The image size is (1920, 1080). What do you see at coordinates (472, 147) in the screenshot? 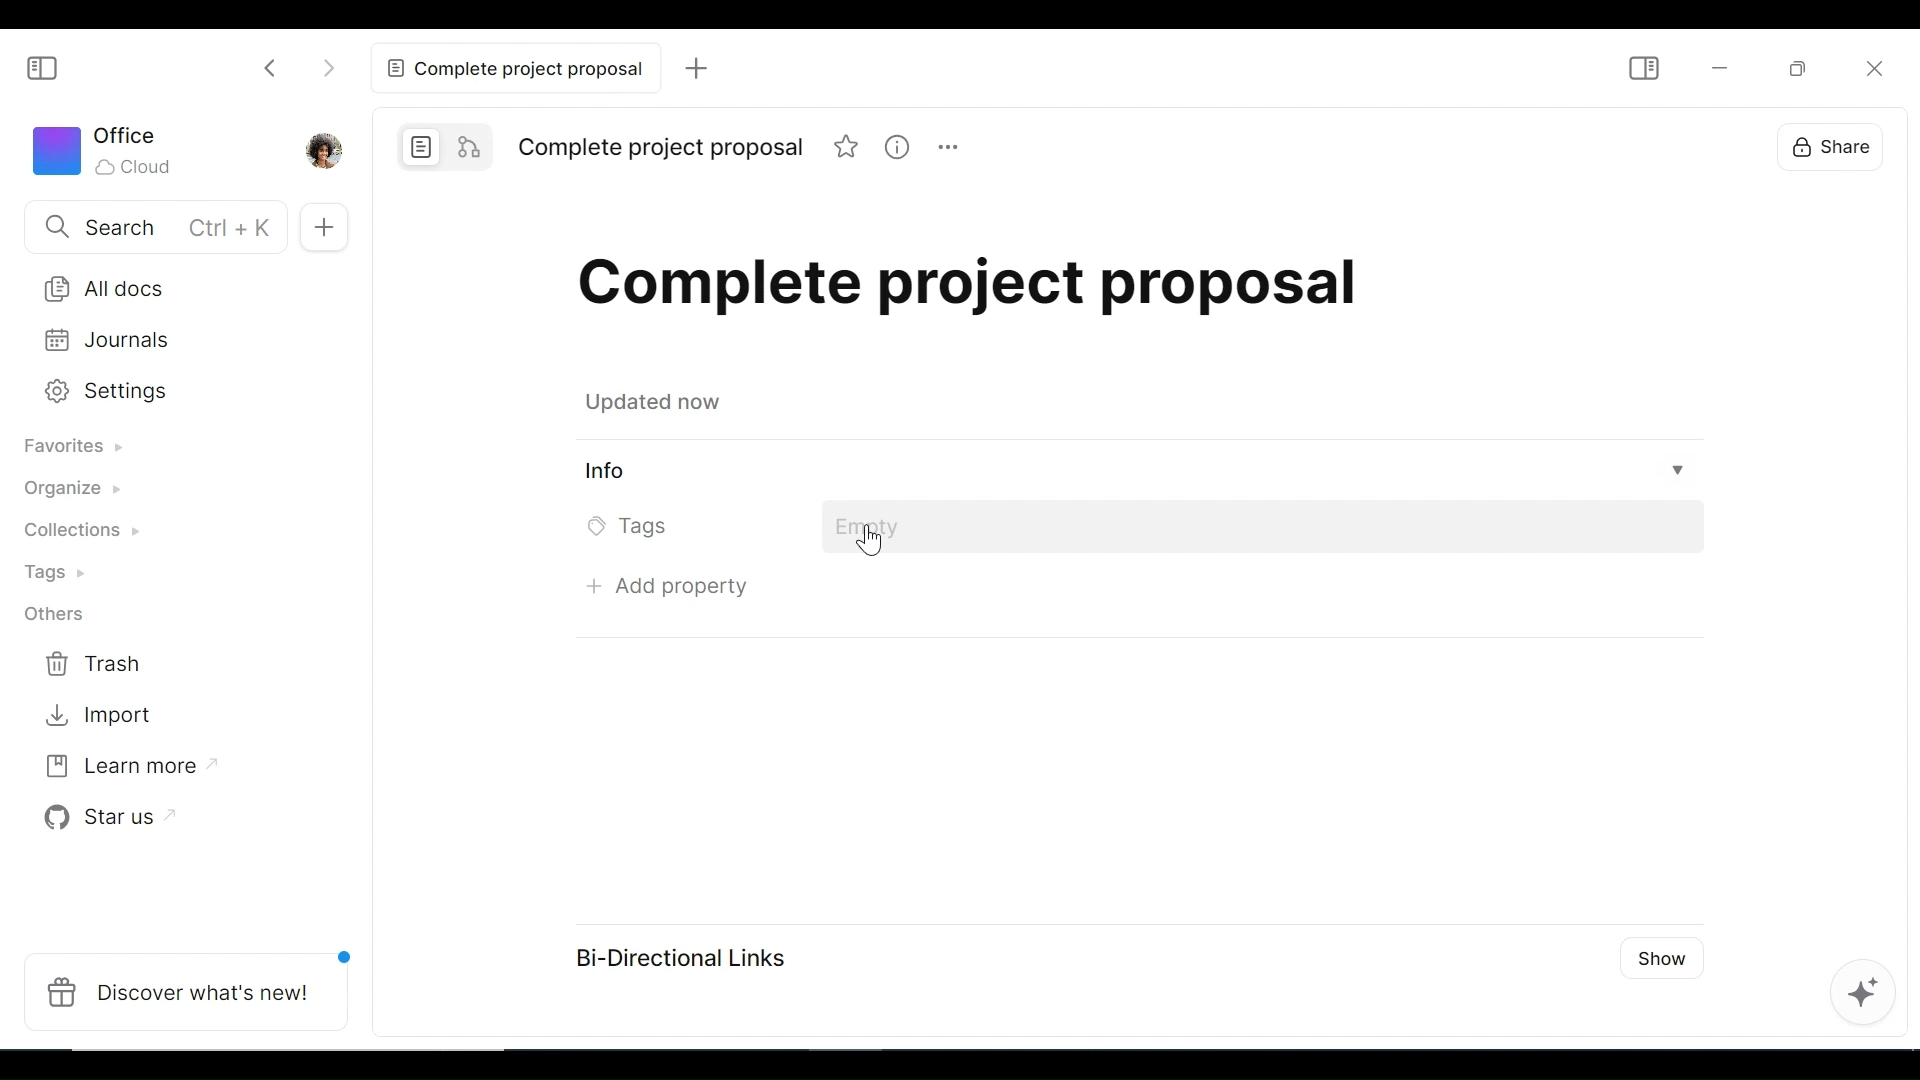
I see `Edgeless mode` at bounding box center [472, 147].